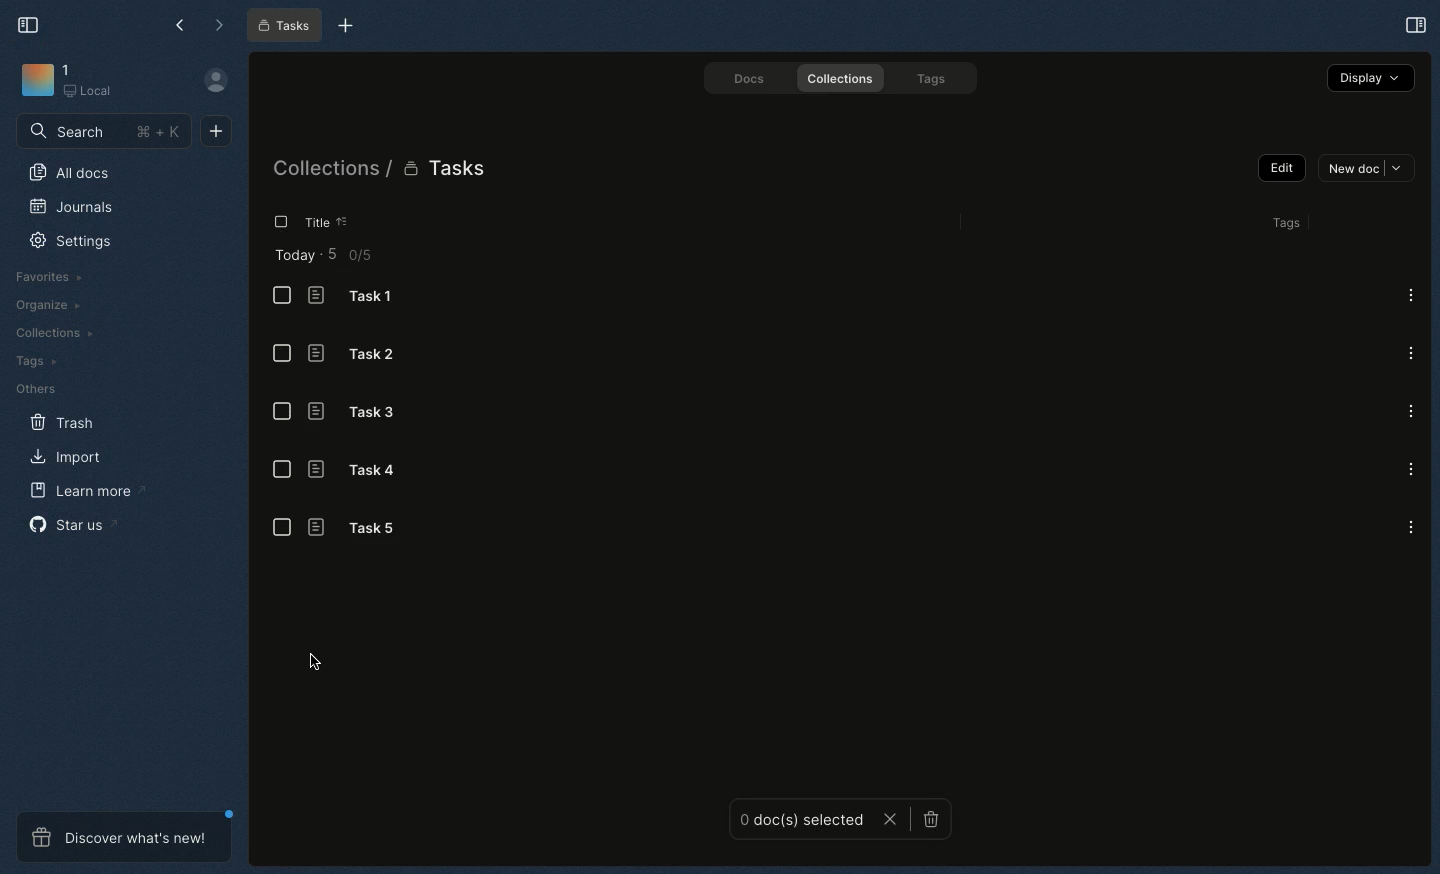 This screenshot has height=874, width=1440. I want to click on Import, so click(68, 458).